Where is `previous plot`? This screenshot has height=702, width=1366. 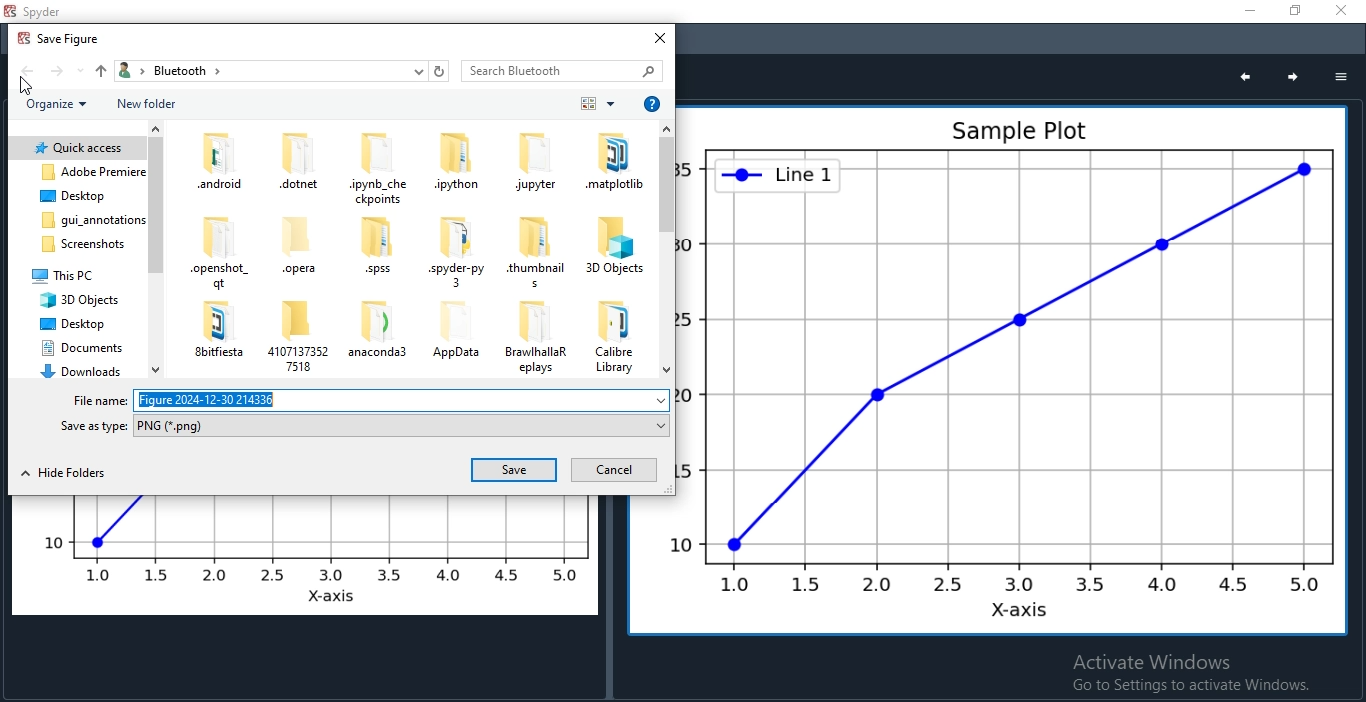
previous plot is located at coordinates (1244, 76).